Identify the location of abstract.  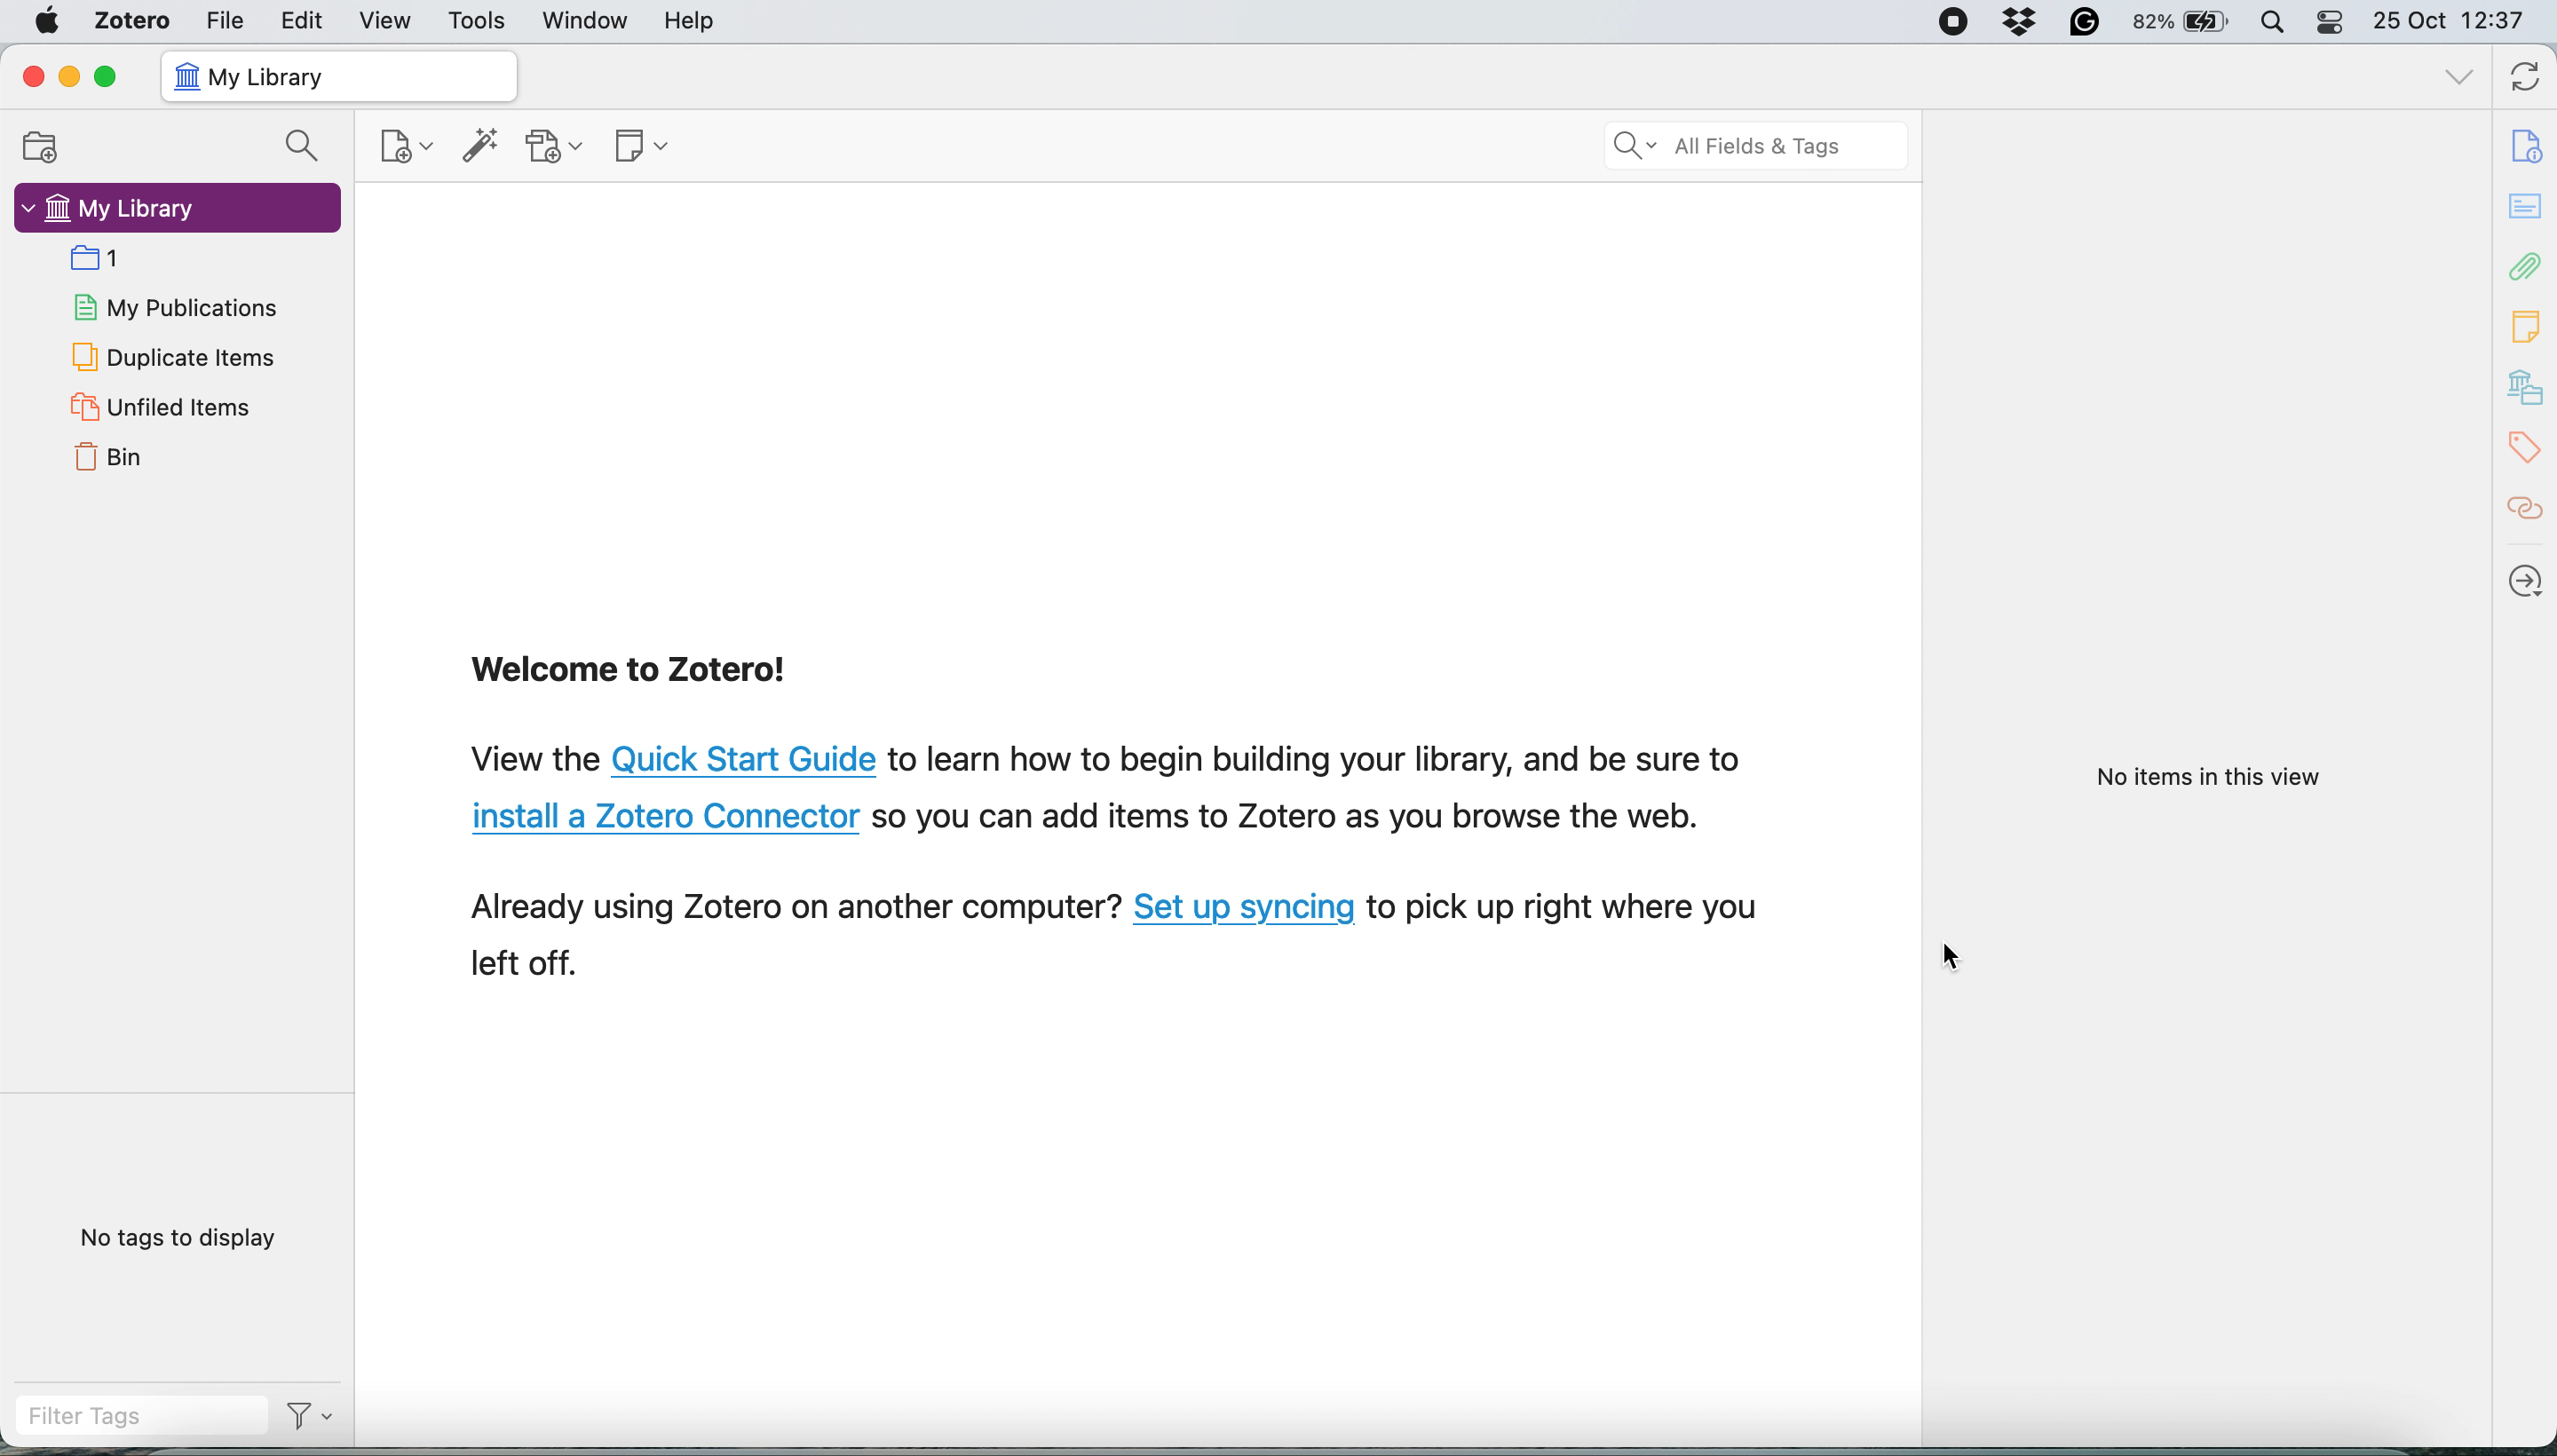
(2528, 206).